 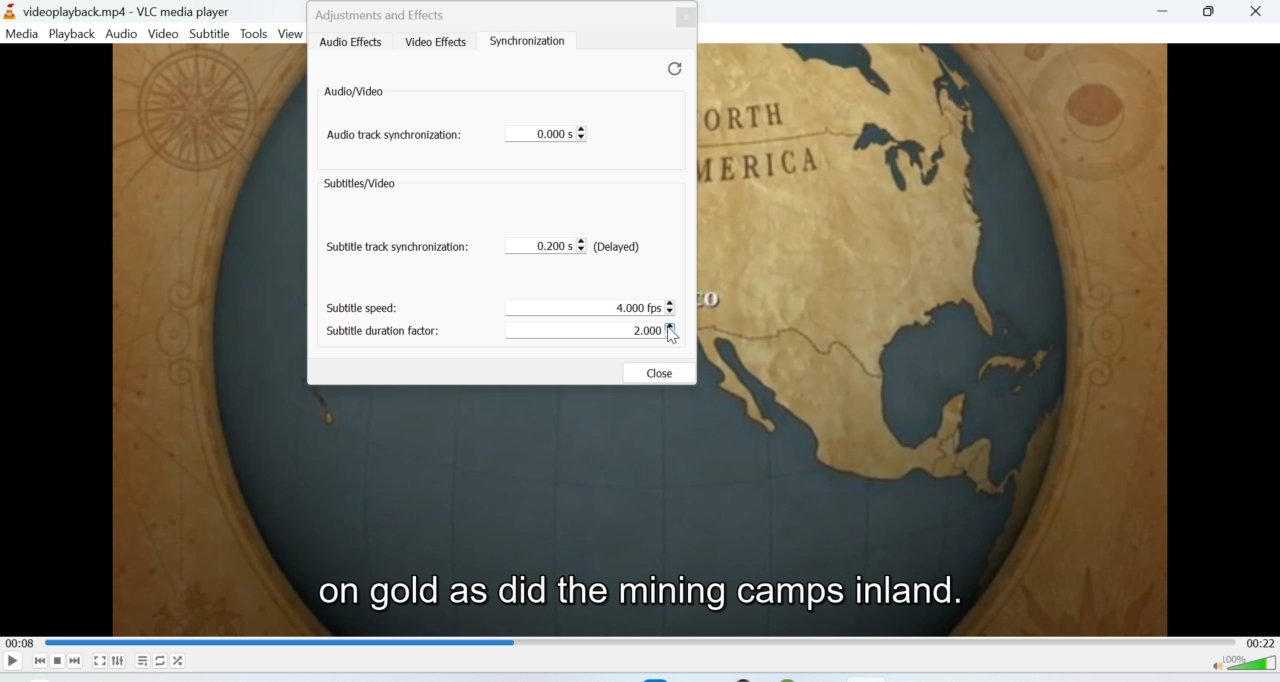 What do you see at coordinates (667, 68) in the screenshot?
I see `Refresh` at bounding box center [667, 68].